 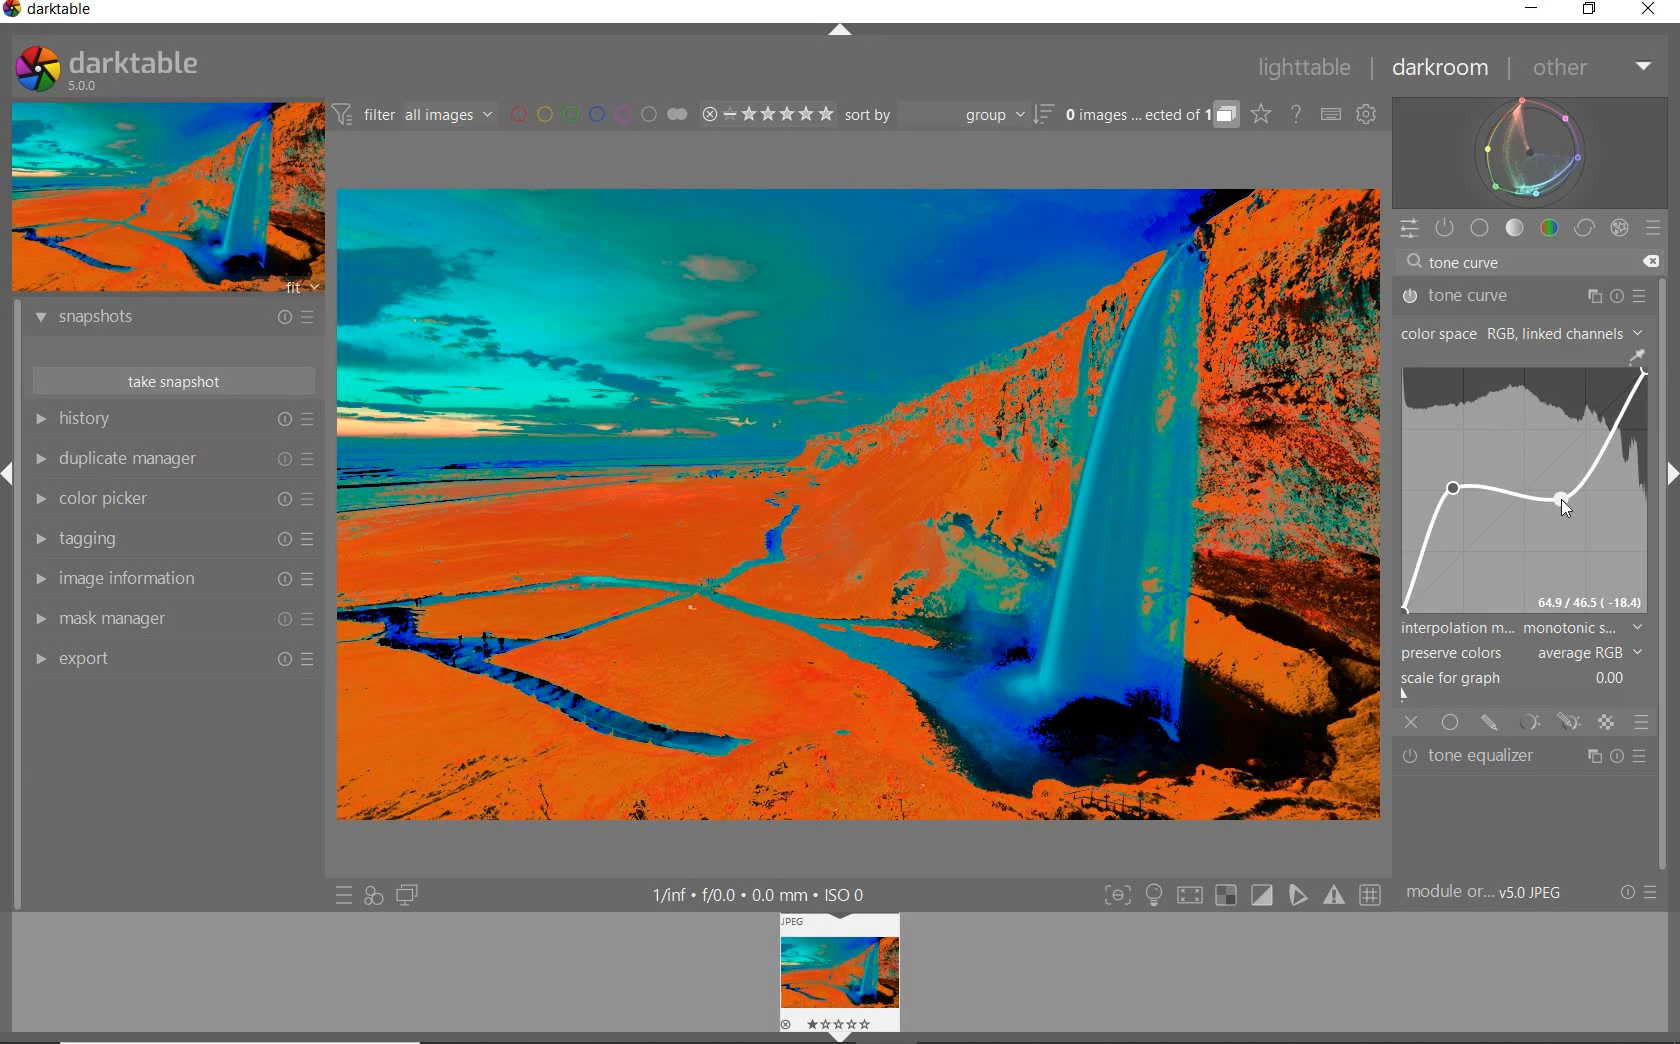 What do you see at coordinates (1670, 475) in the screenshot?
I see `Expand/Collapse` at bounding box center [1670, 475].